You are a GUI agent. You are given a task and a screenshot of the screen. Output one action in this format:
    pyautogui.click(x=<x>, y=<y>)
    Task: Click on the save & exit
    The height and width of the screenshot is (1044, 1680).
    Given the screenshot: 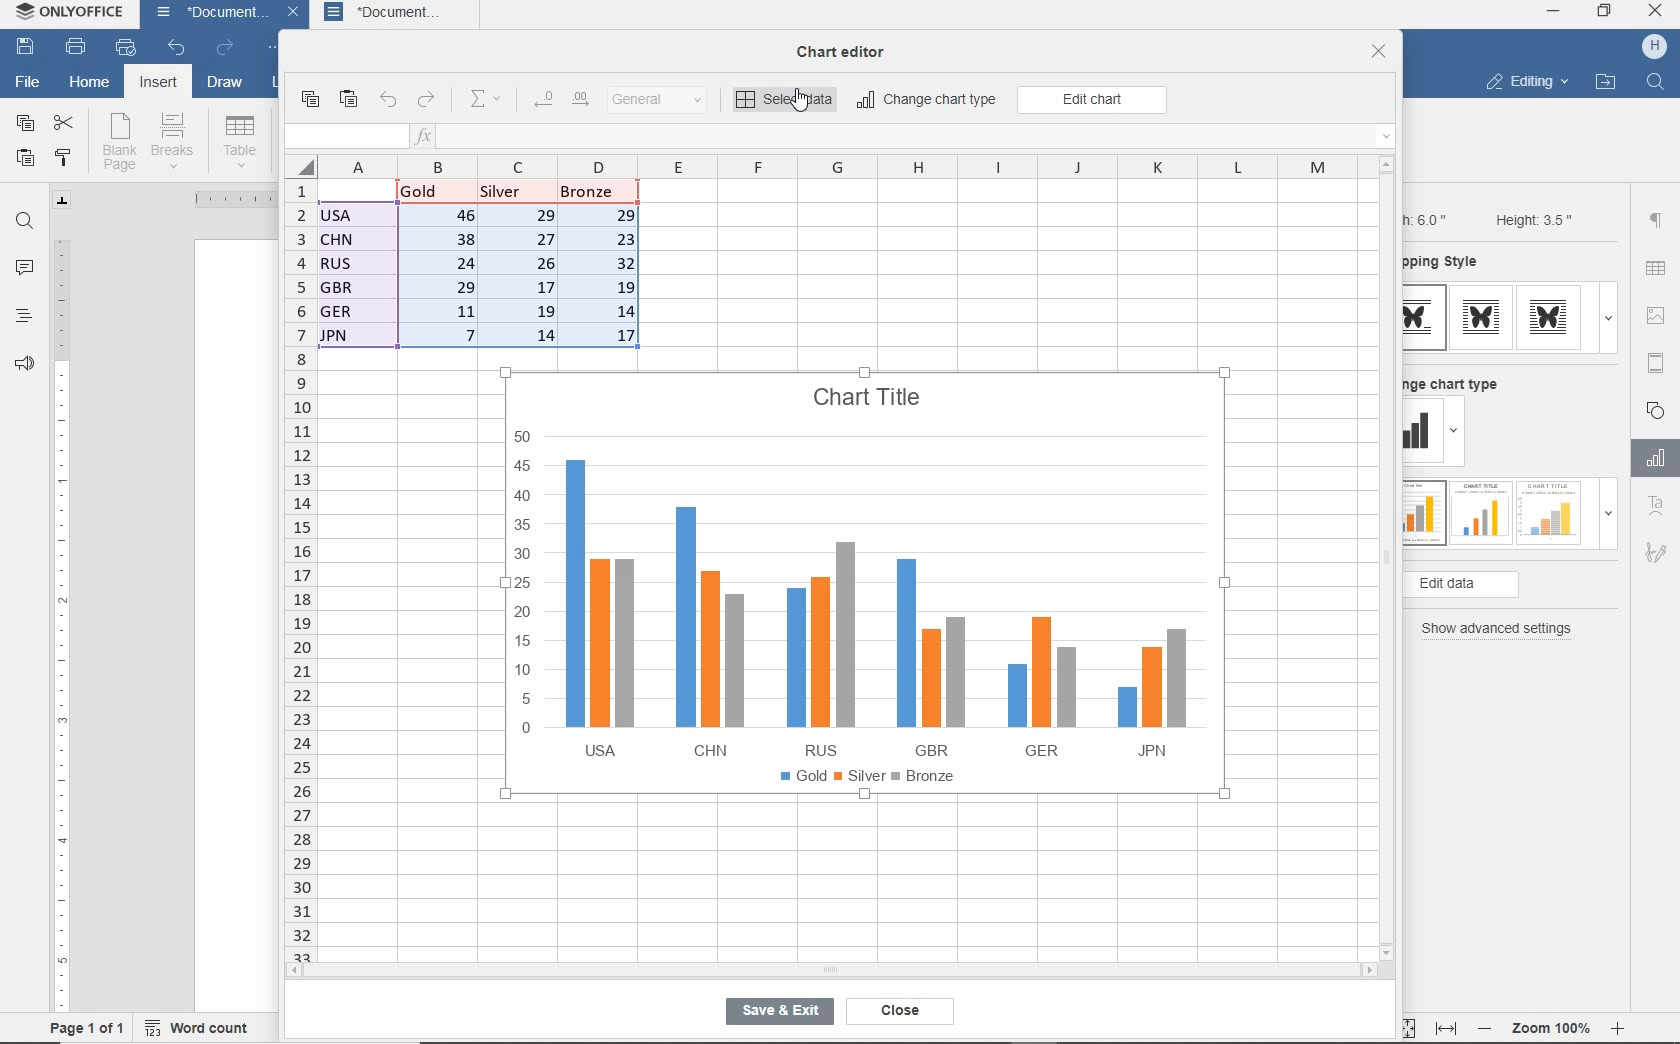 What is the action you would take?
    pyautogui.click(x=779, y=1013)
    